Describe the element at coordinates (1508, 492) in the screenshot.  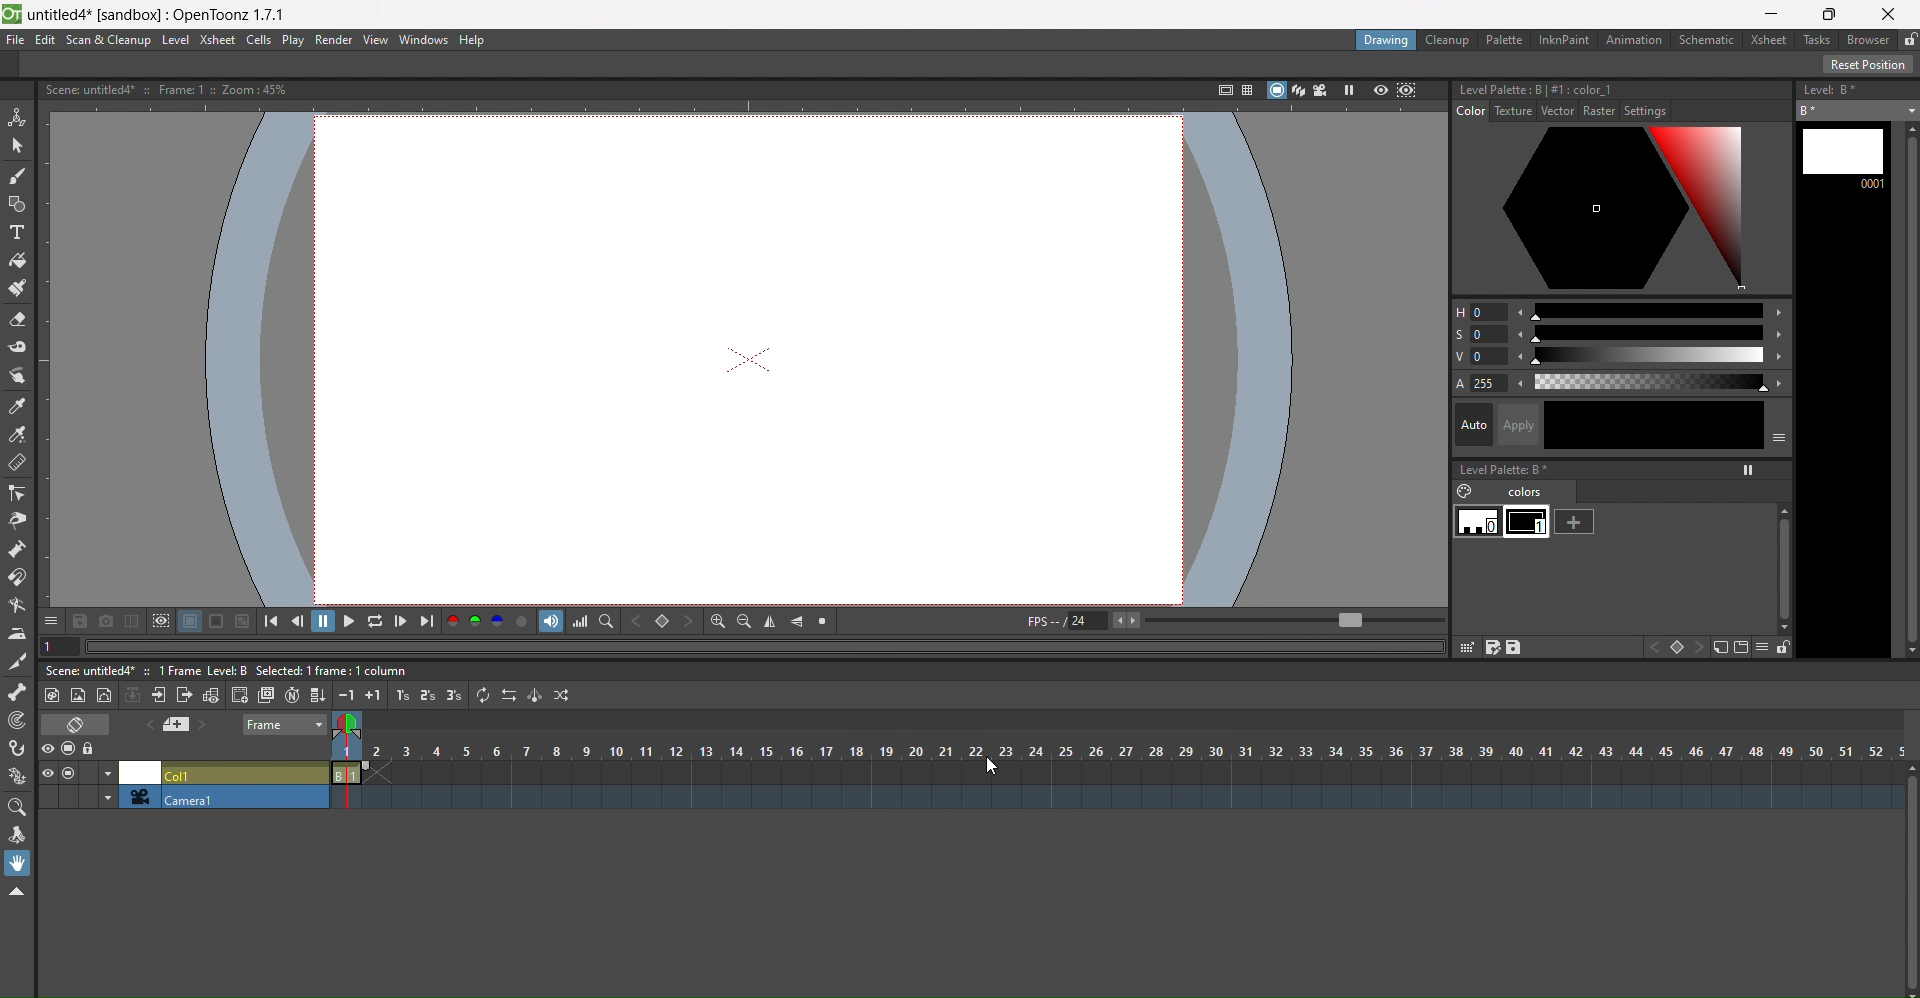
I see `colors` at that location.